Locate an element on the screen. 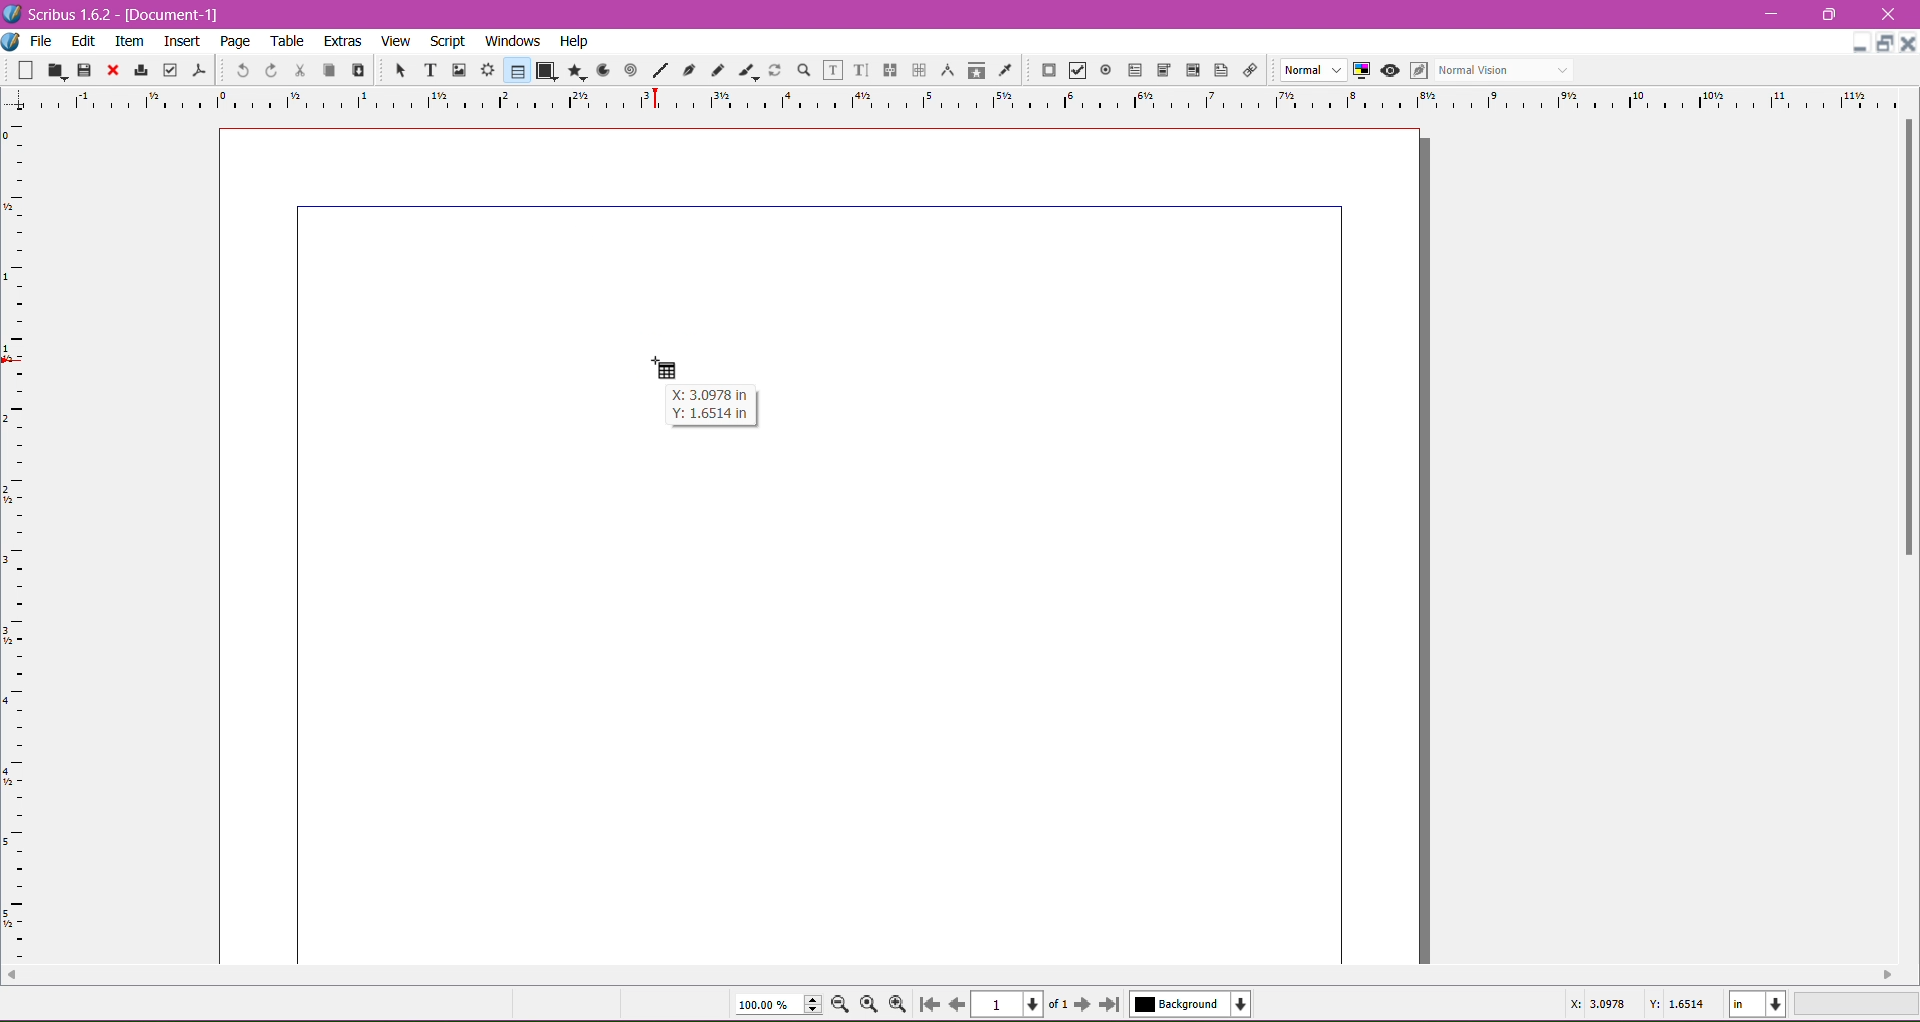 The width and height of the screenshot is (1920, 1022). First Page is located at coordinates (928, 1007).